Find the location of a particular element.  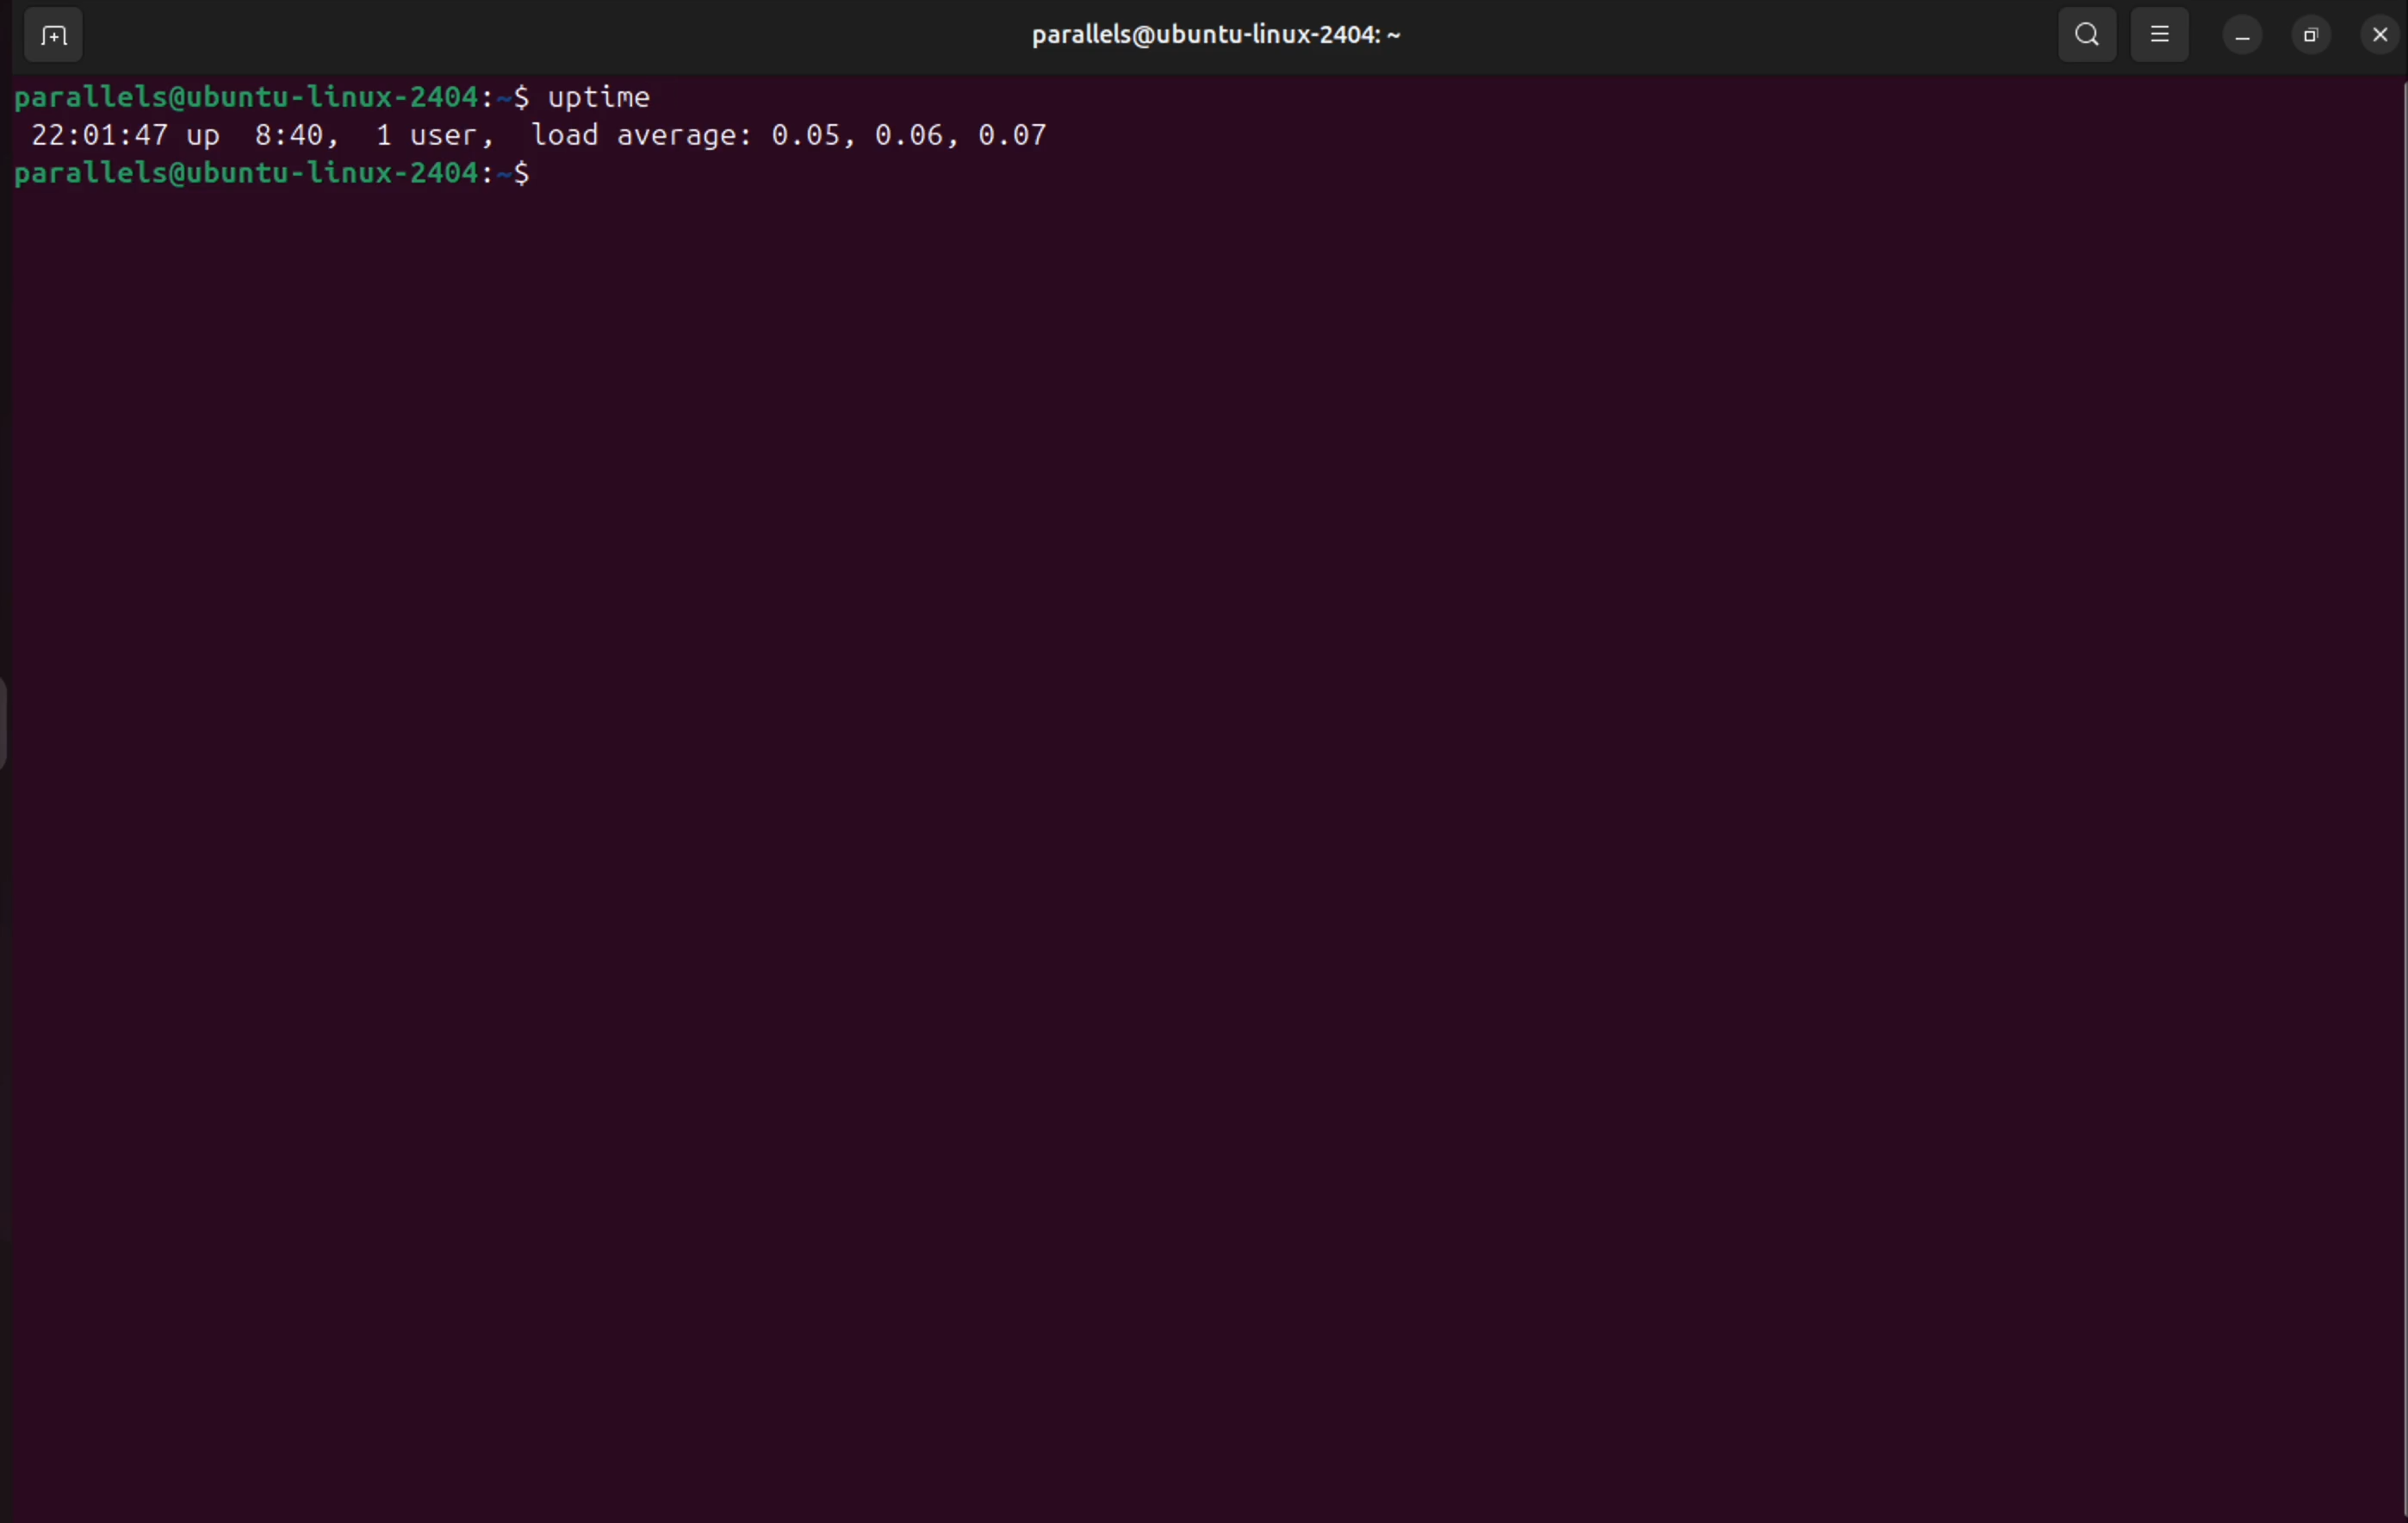

0.07 is located at coordinates (1022, 134).